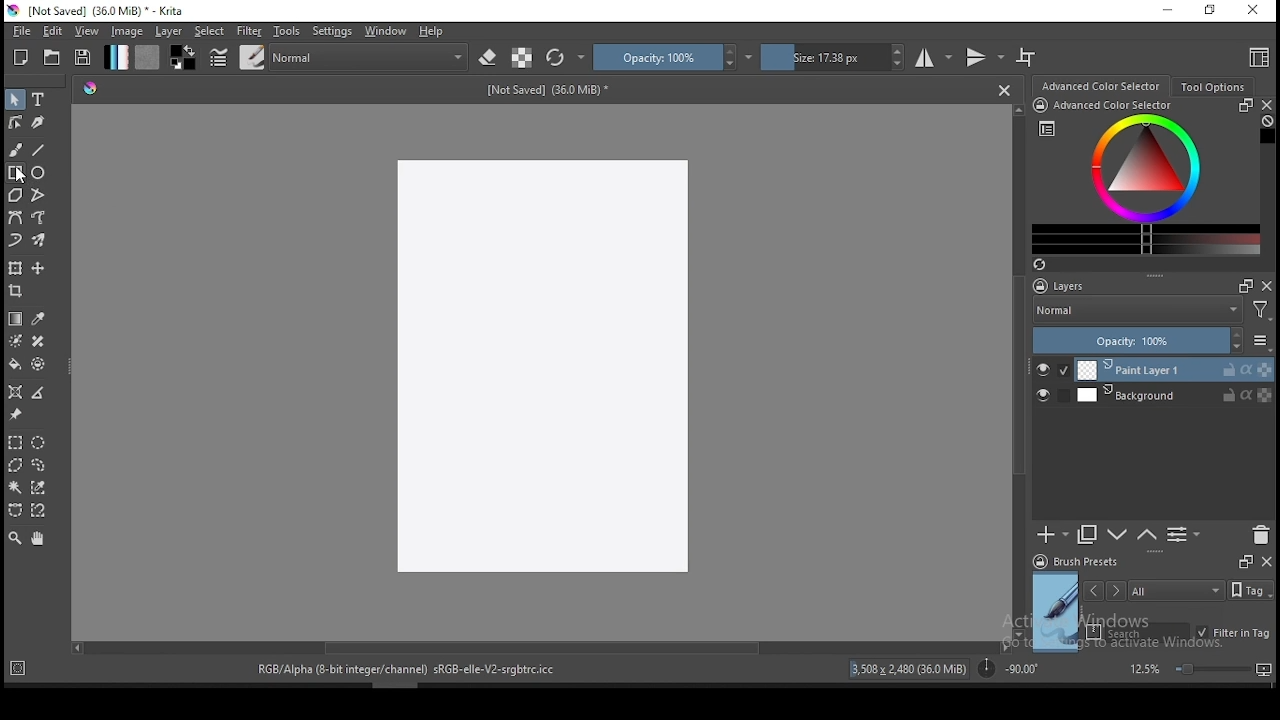 Image resolution: width=1280 pixels, height=720 pixels. Describe the element at coordinates (14, 219) in the screenshot. I see `bezier curve tool` at that location.